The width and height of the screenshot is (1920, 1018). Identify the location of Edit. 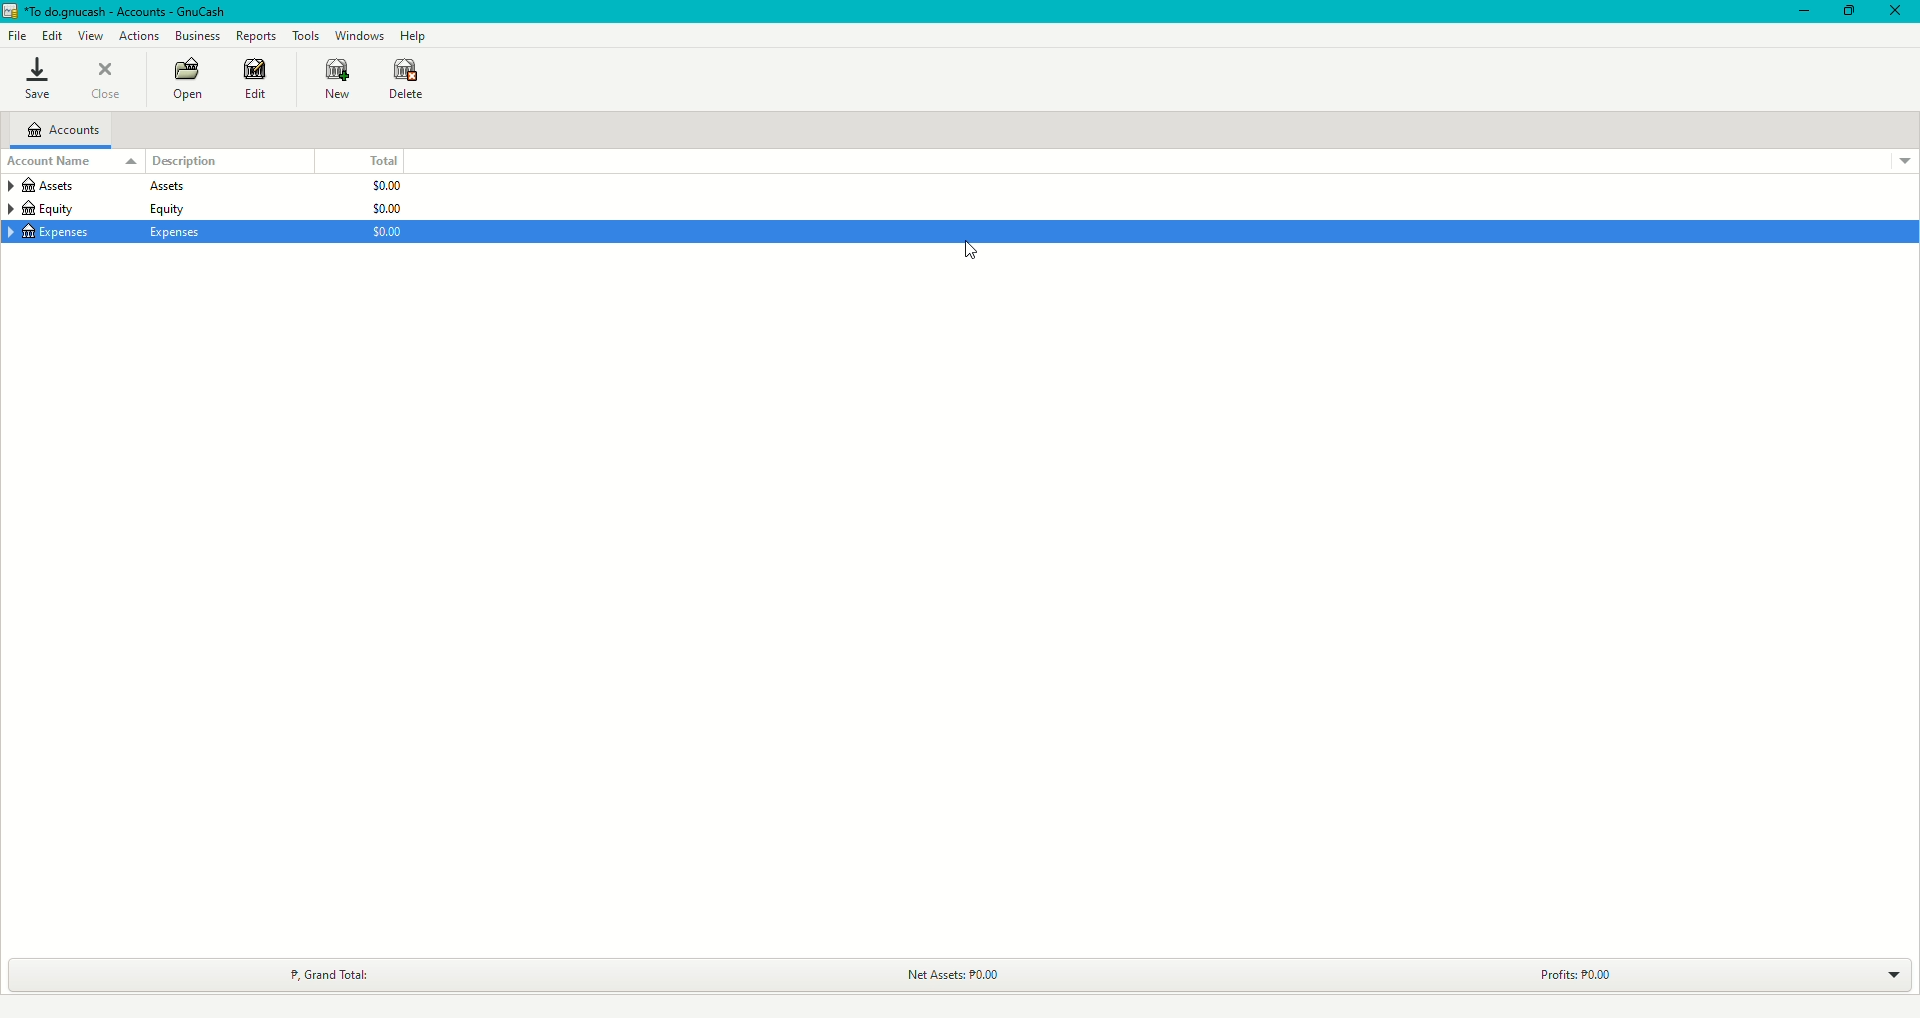
(50, 35).